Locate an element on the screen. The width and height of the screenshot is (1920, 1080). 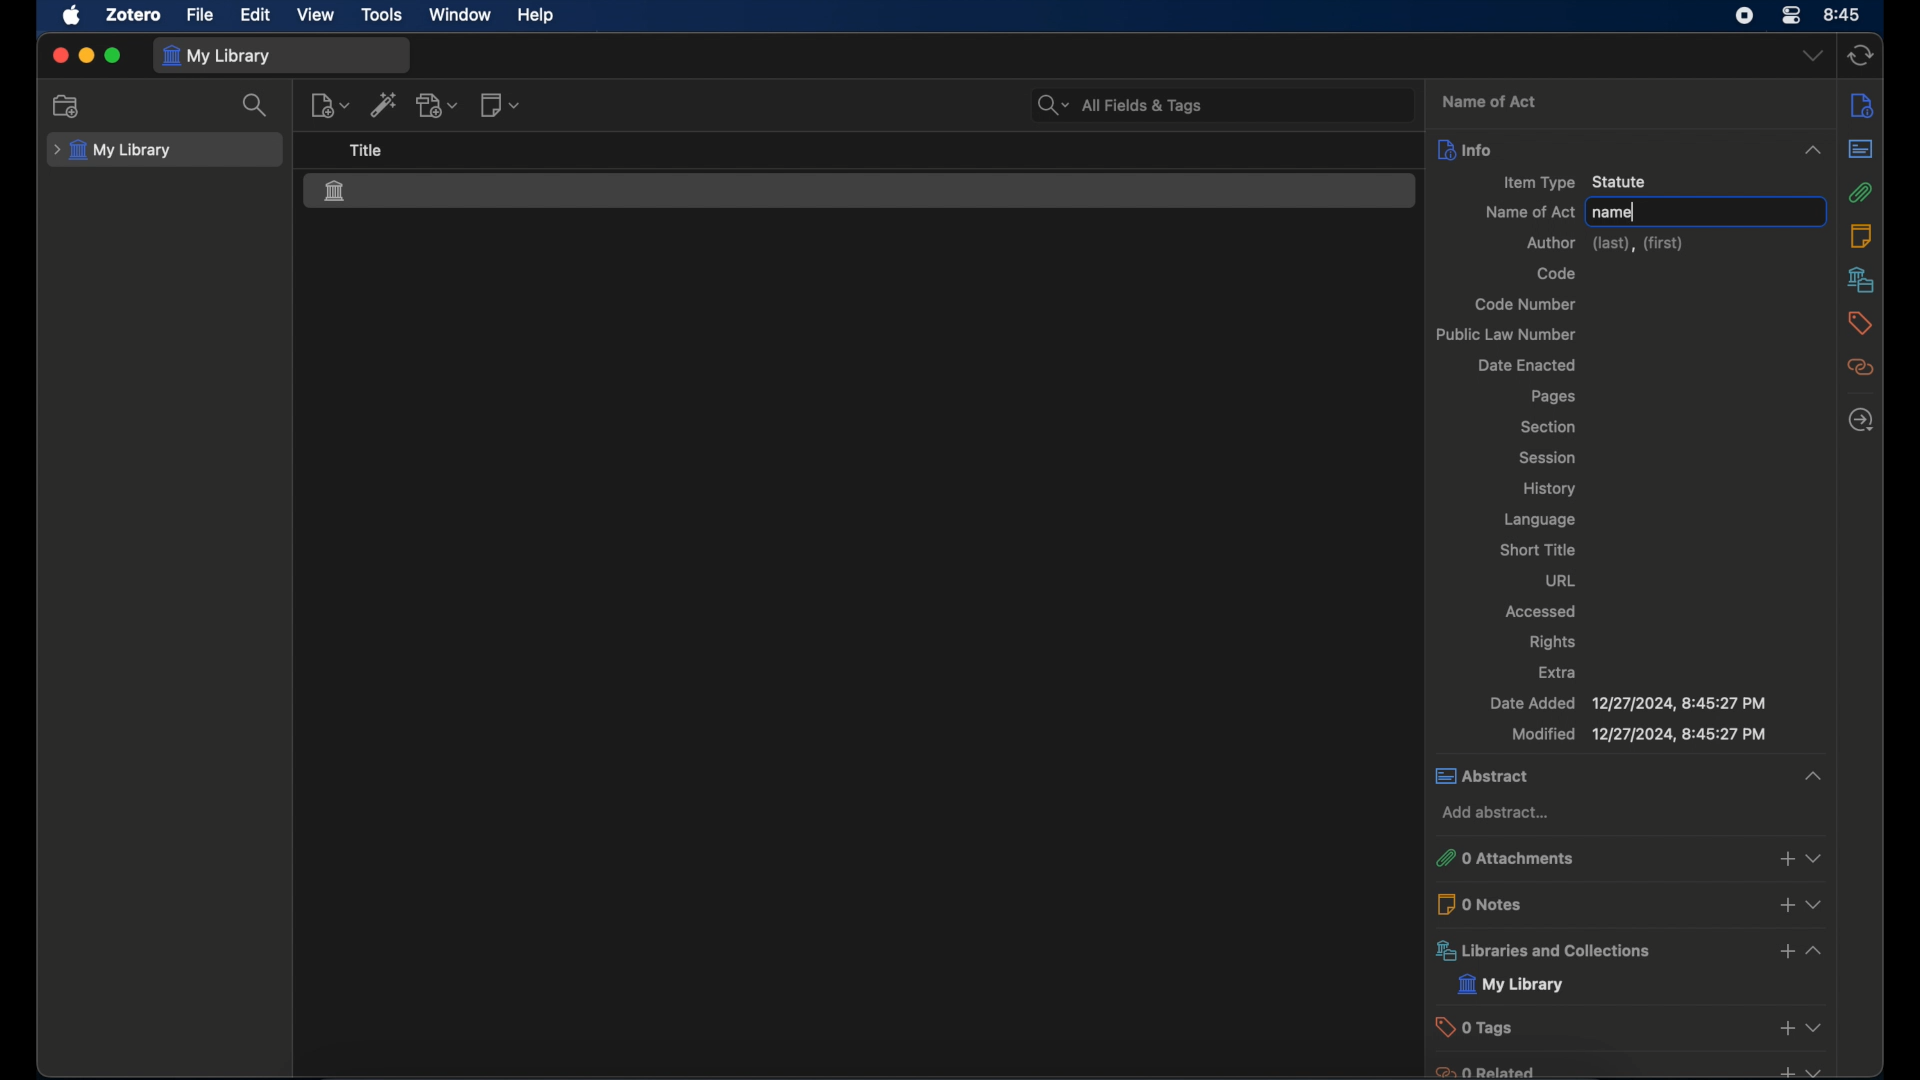
0 attachments is located at coordinates (1595, 859).